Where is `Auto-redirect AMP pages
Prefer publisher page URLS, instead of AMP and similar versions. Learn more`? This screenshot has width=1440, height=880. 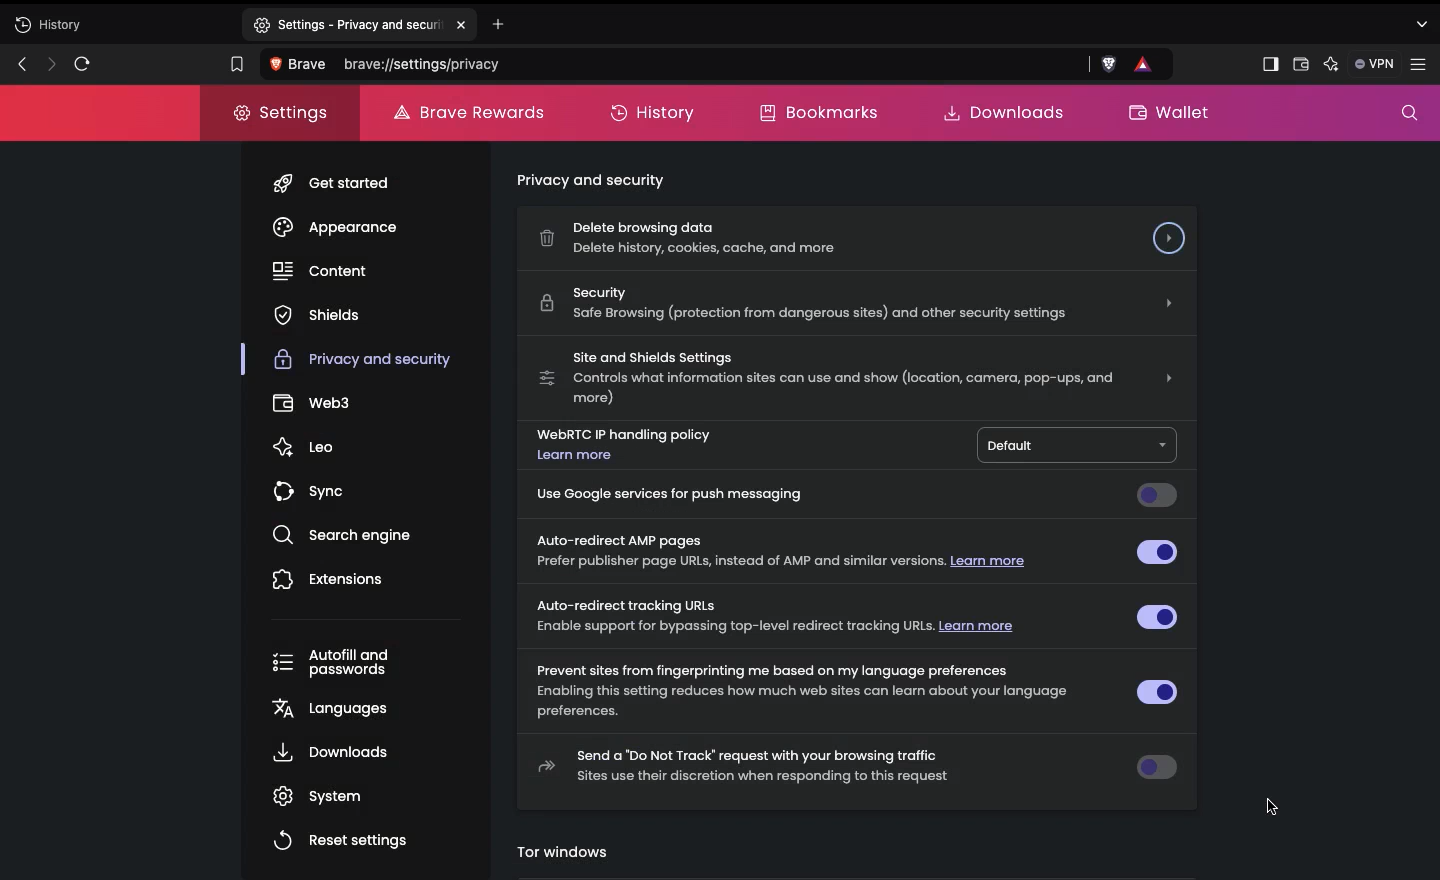 Auto-redirect AMP pages
Prefer publisher page URLS, instead of AMP and similar versions. Learn more is located at coordinates (857, 554).